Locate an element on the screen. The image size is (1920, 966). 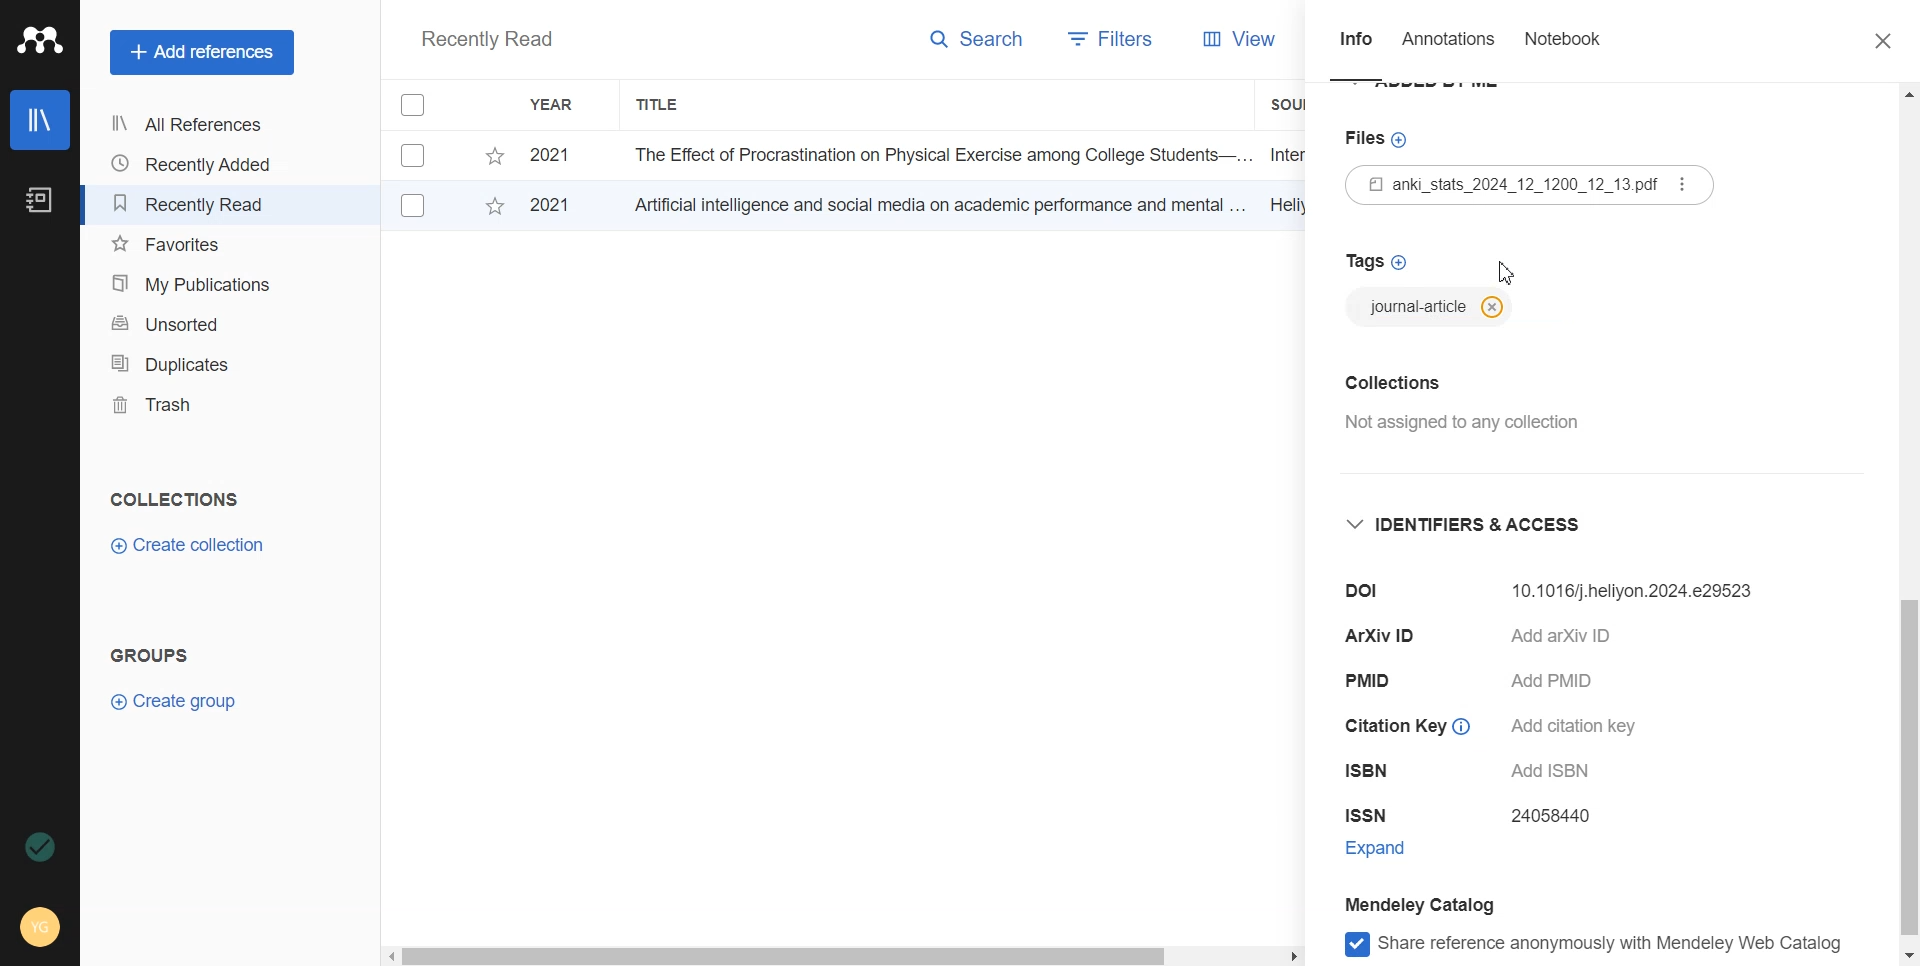
Create Collection is located at coordinates (190, 546).